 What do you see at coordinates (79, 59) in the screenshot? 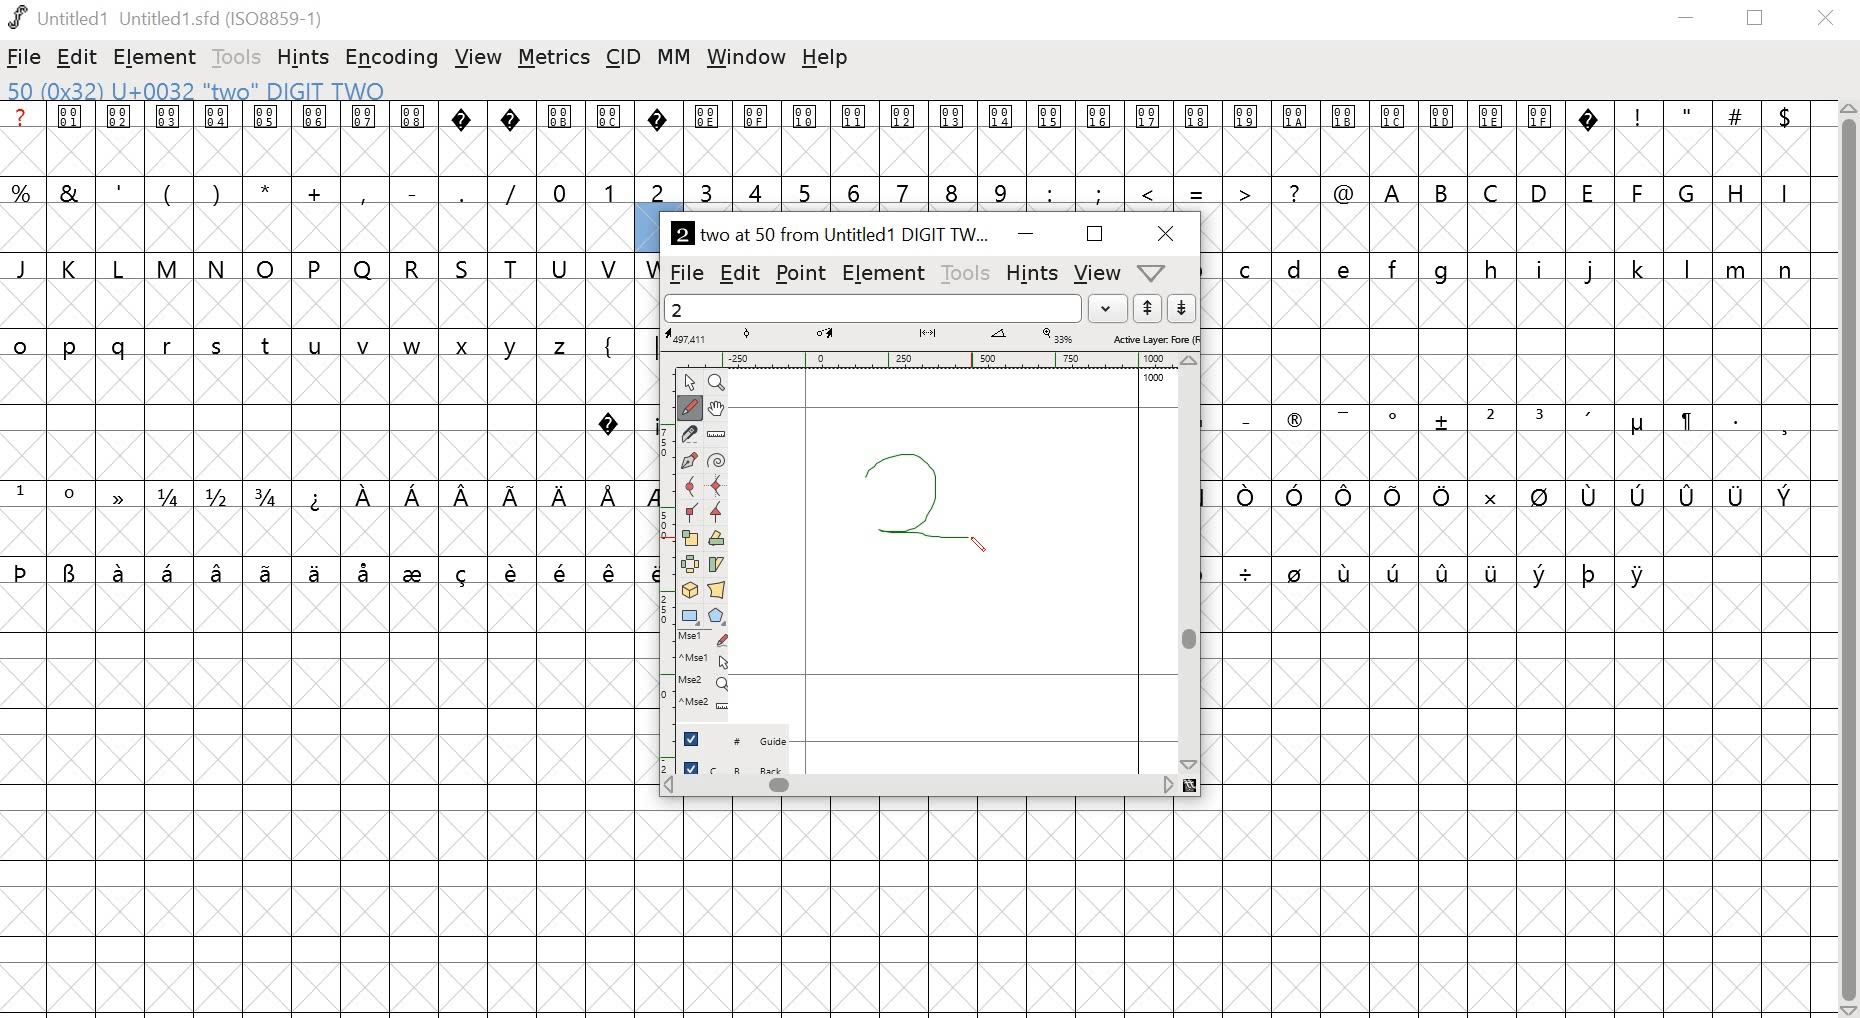
I see `edit` at bounding box center [79, 59].